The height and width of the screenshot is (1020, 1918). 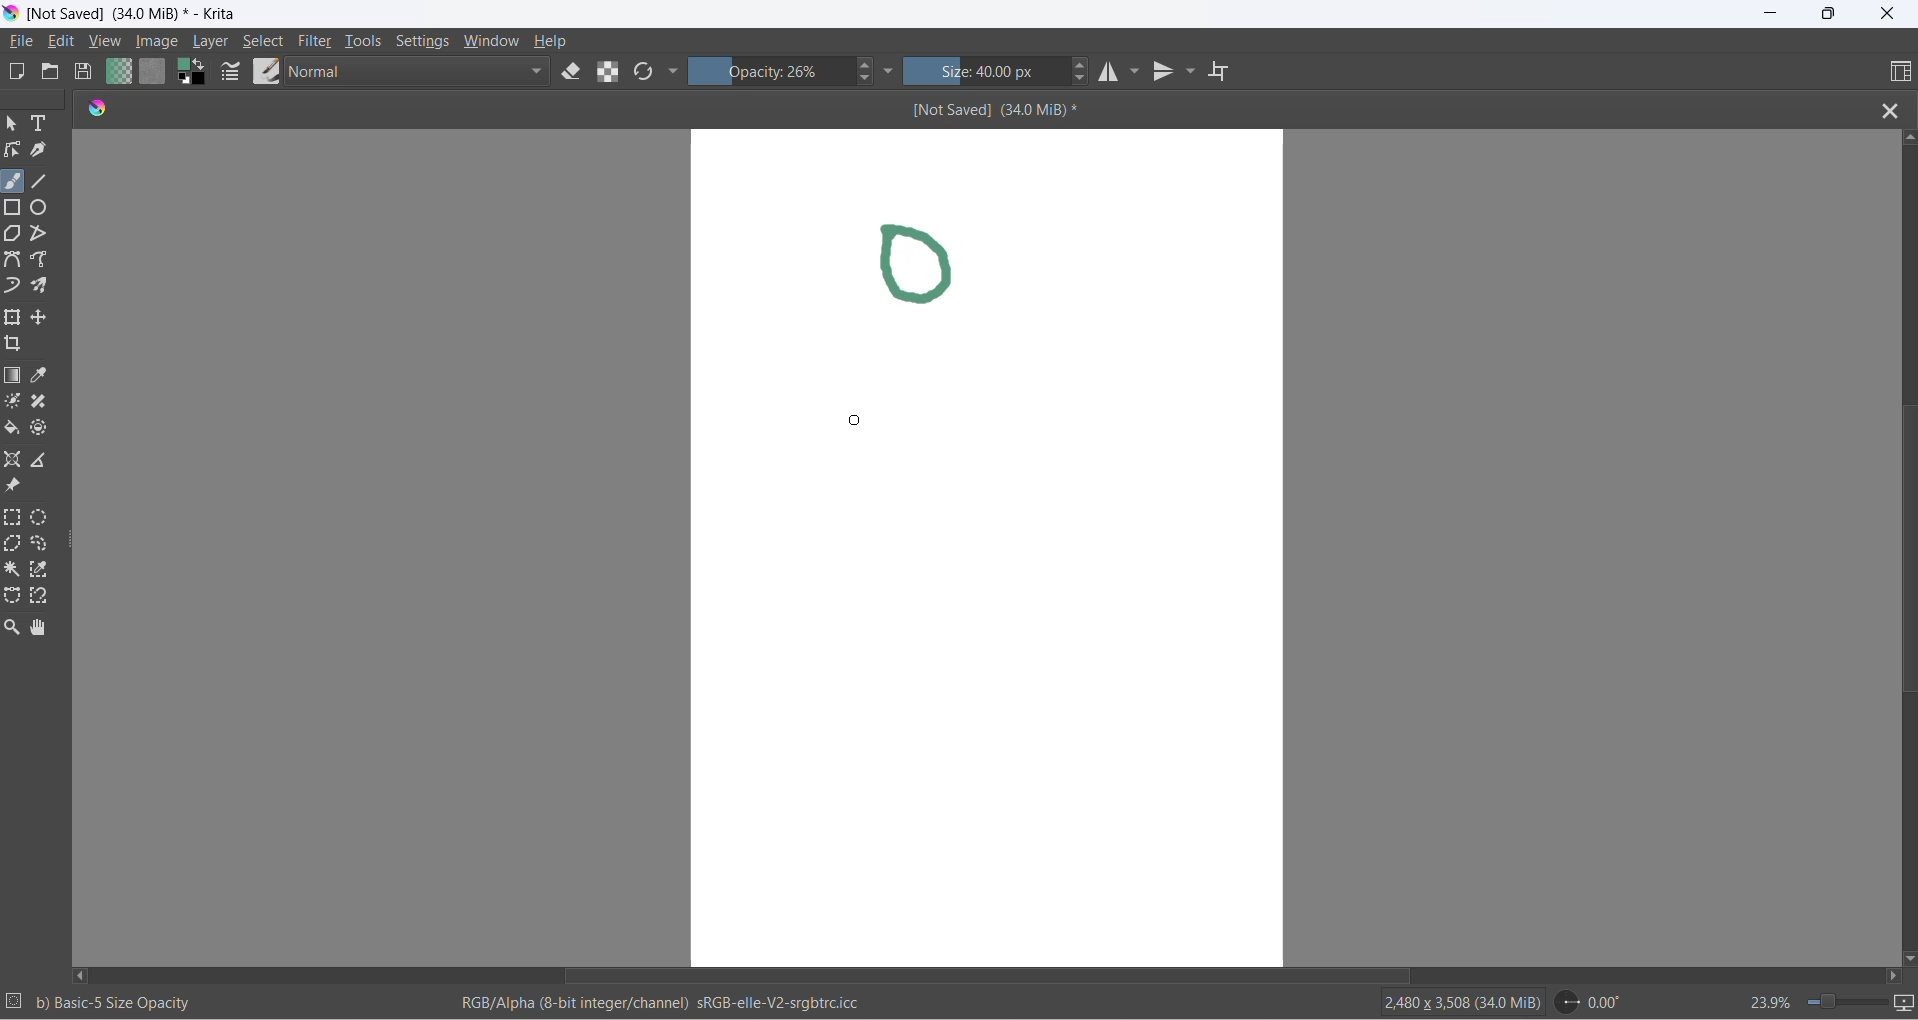 I want to click on help, so click(x=554, y=41).